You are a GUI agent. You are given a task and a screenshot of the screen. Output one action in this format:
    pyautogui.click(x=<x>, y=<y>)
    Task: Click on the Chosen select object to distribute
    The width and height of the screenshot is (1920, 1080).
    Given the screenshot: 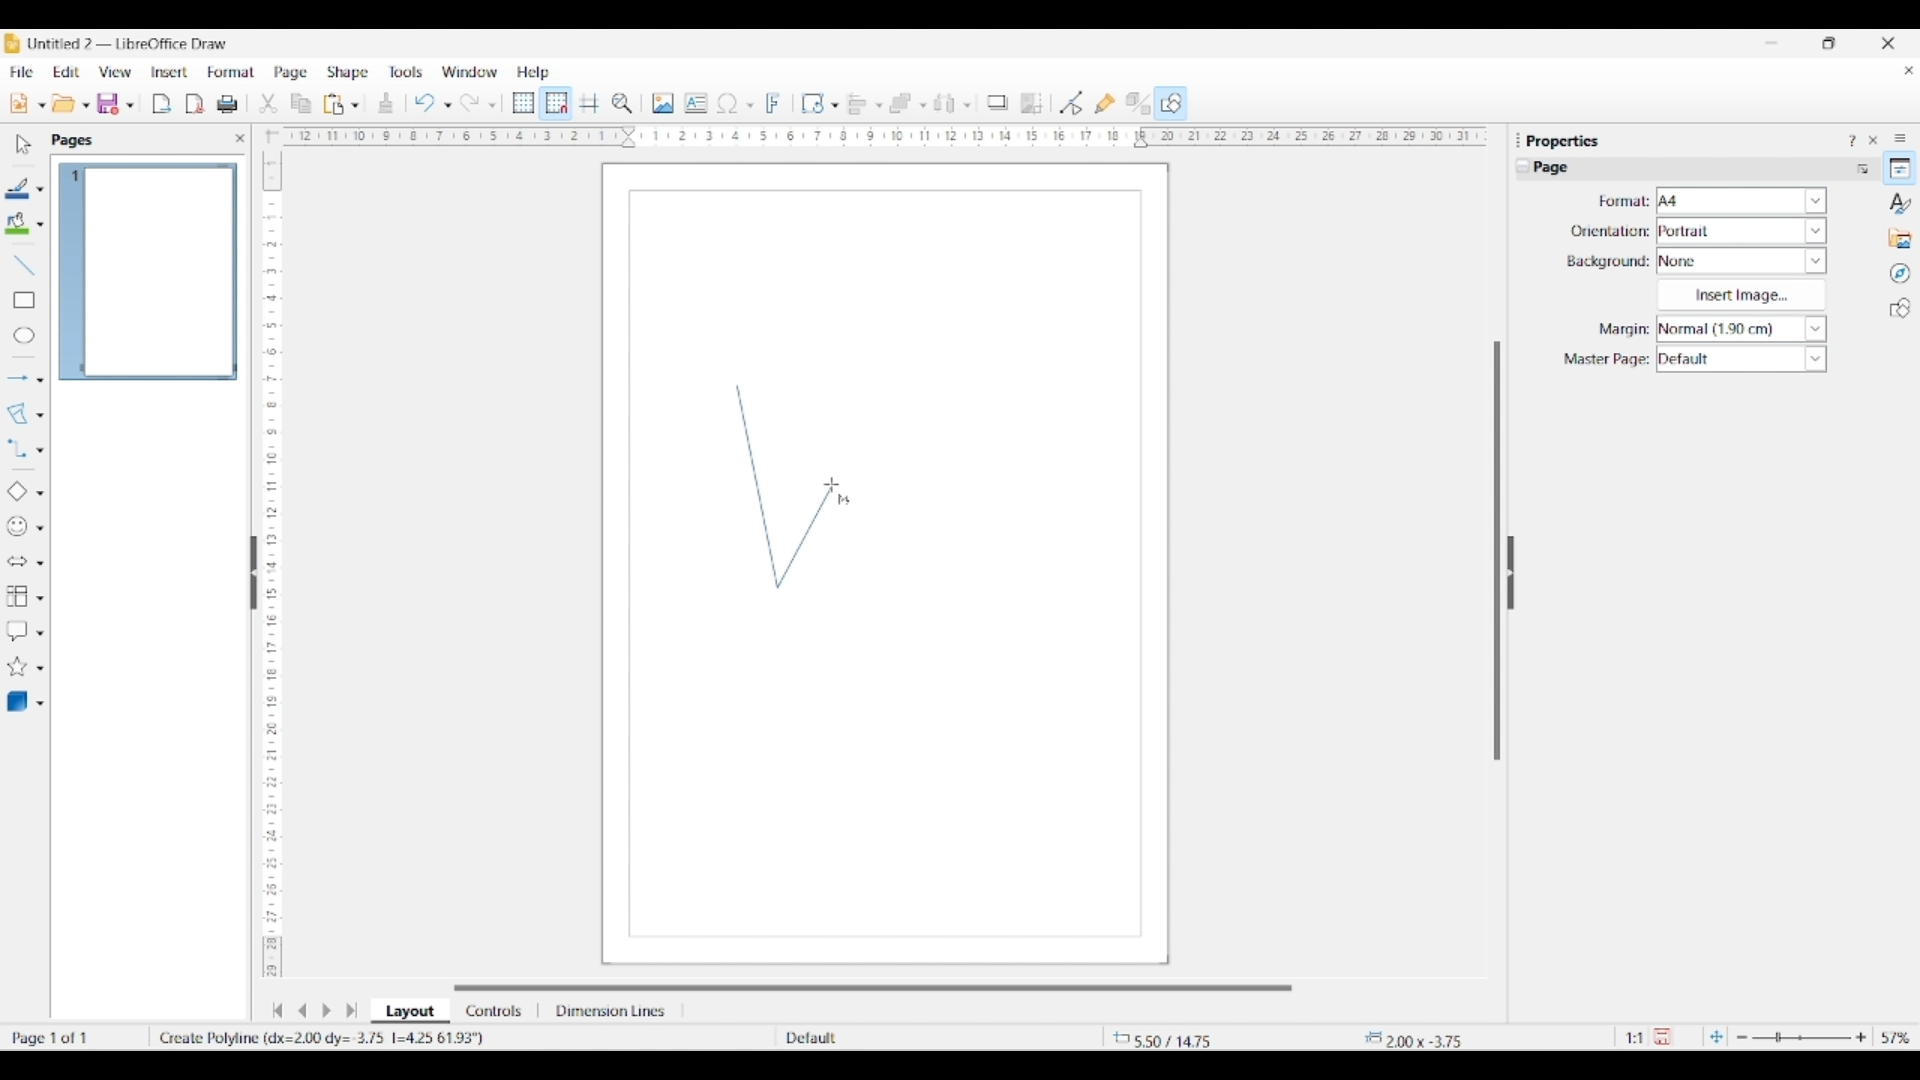 What is the action you would take?
    pyautogui.click(x=945, y=103)
    